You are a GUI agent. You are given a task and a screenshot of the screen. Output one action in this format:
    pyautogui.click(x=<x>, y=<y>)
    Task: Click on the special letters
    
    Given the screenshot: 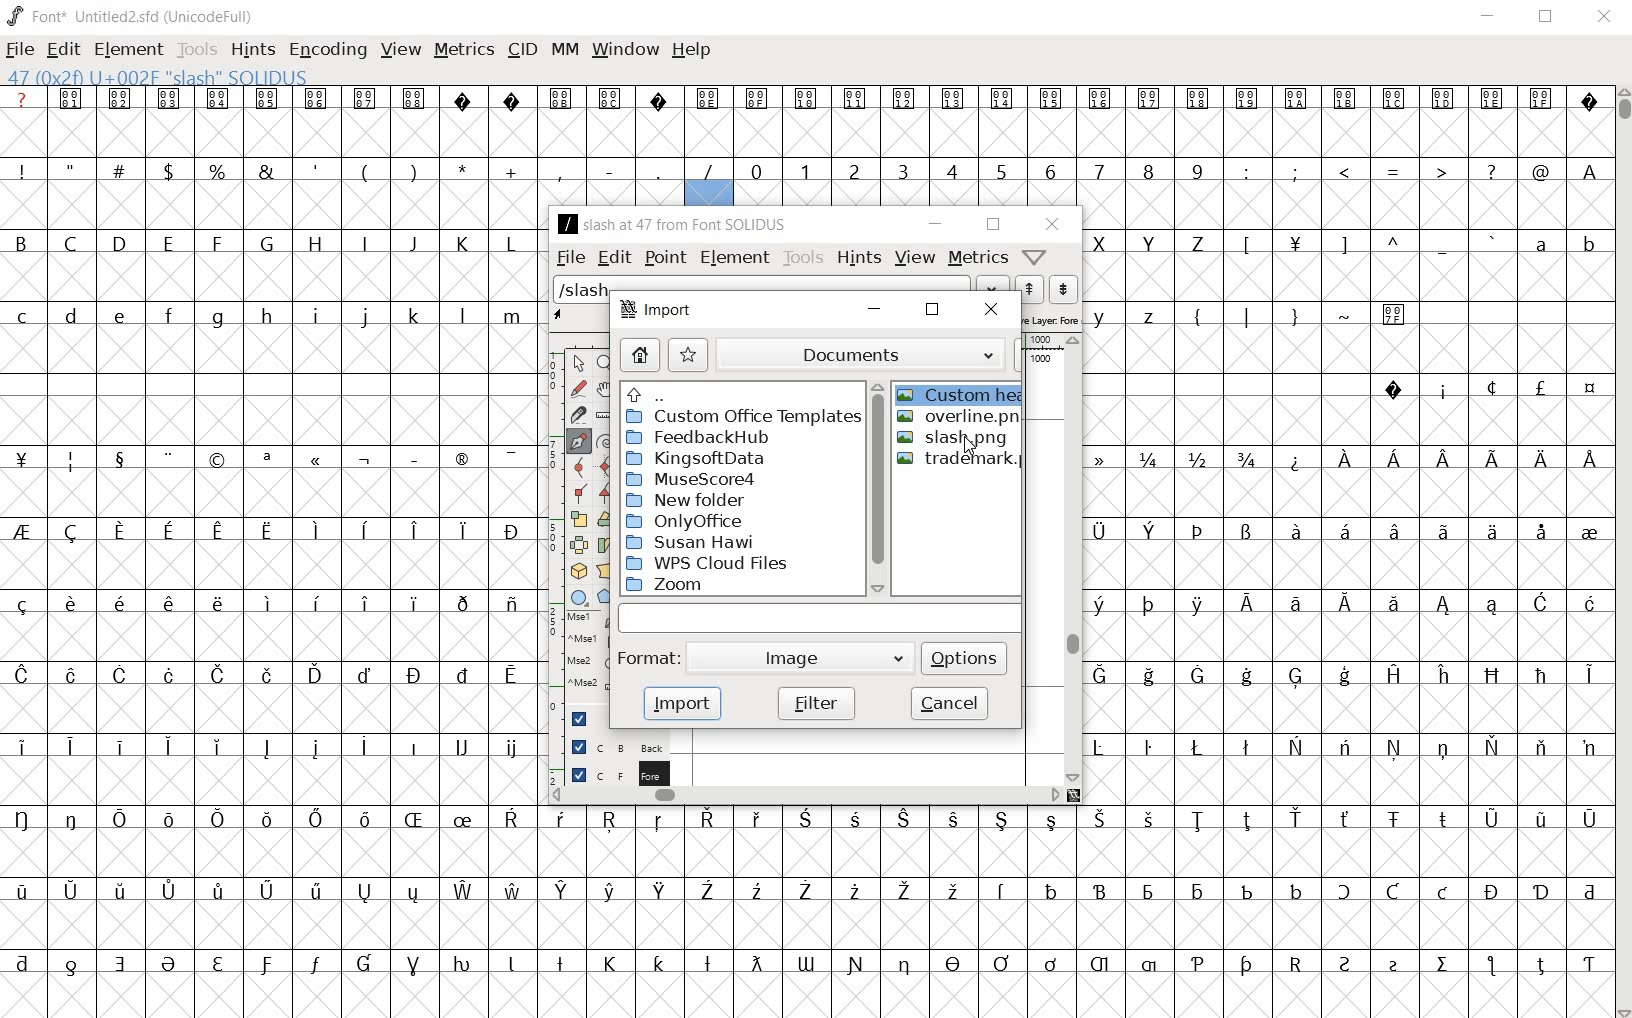 What is the action you would take?
    pyautogui.click(x=802, y=891)
    